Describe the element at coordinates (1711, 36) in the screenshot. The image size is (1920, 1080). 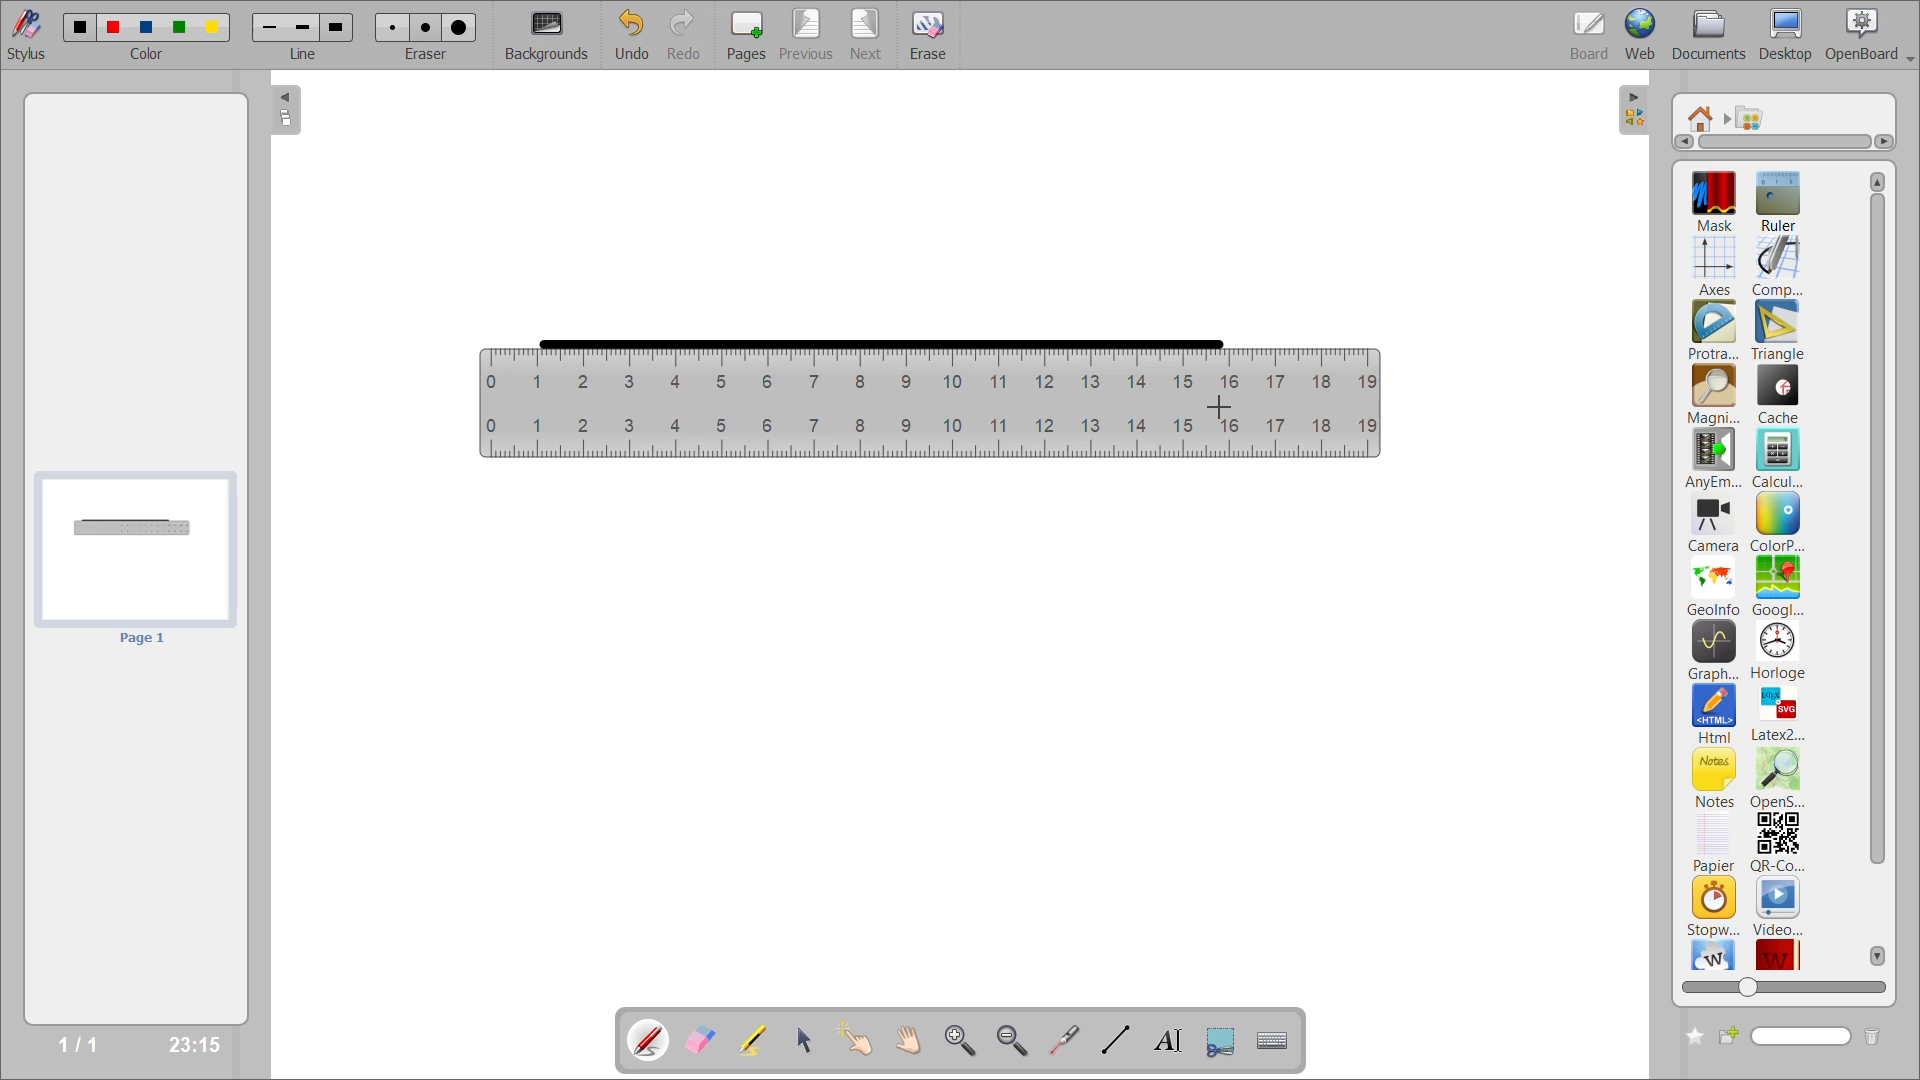
I see `documents` at that location.